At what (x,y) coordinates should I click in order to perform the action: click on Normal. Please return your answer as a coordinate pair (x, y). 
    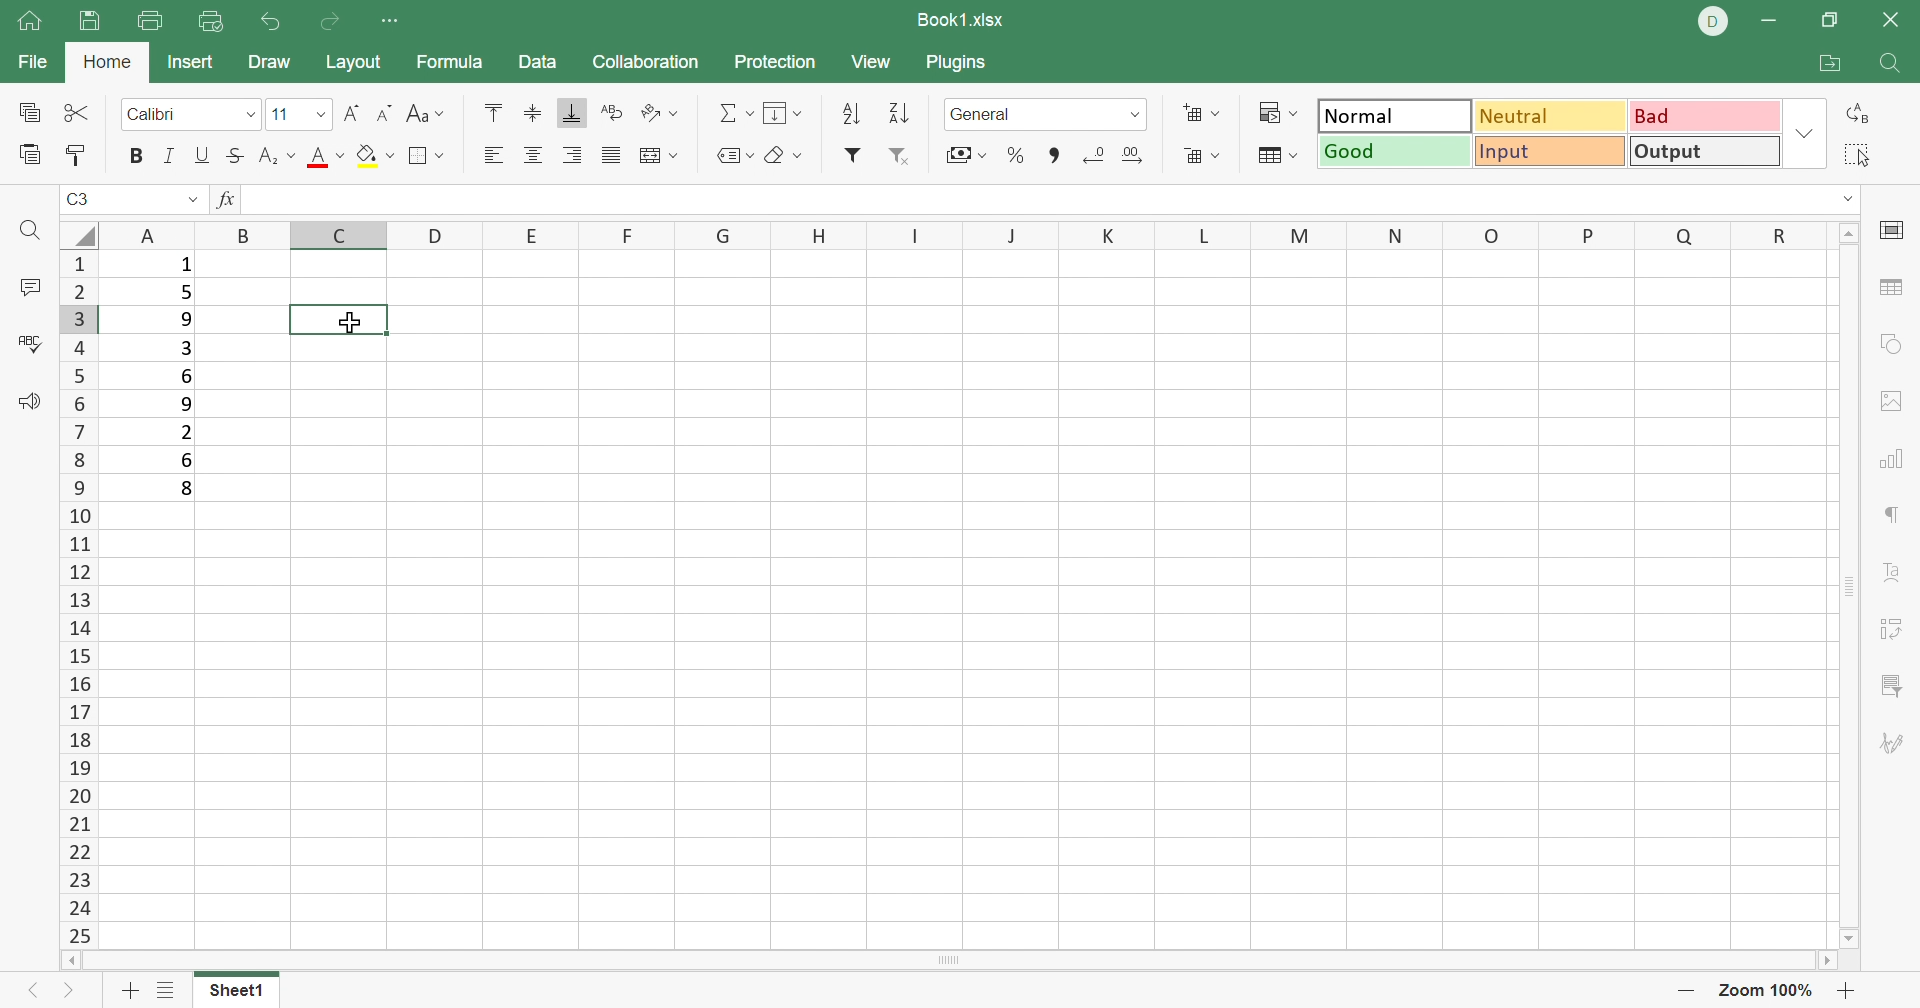
    Looking at the image, I should click on (1389, 115).